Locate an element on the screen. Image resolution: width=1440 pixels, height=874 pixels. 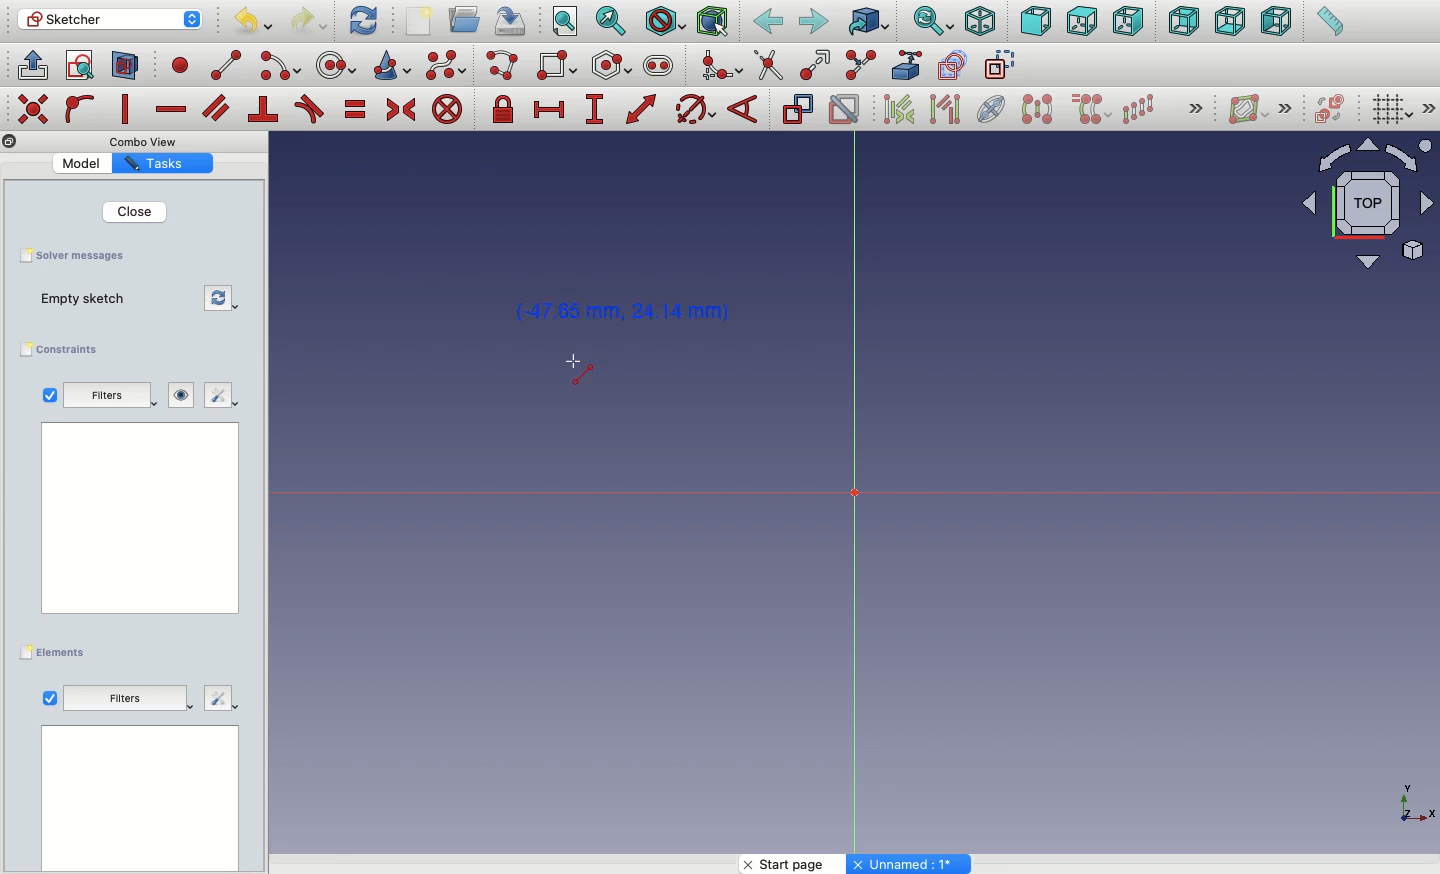
 is located at coordinates (1358, 212).